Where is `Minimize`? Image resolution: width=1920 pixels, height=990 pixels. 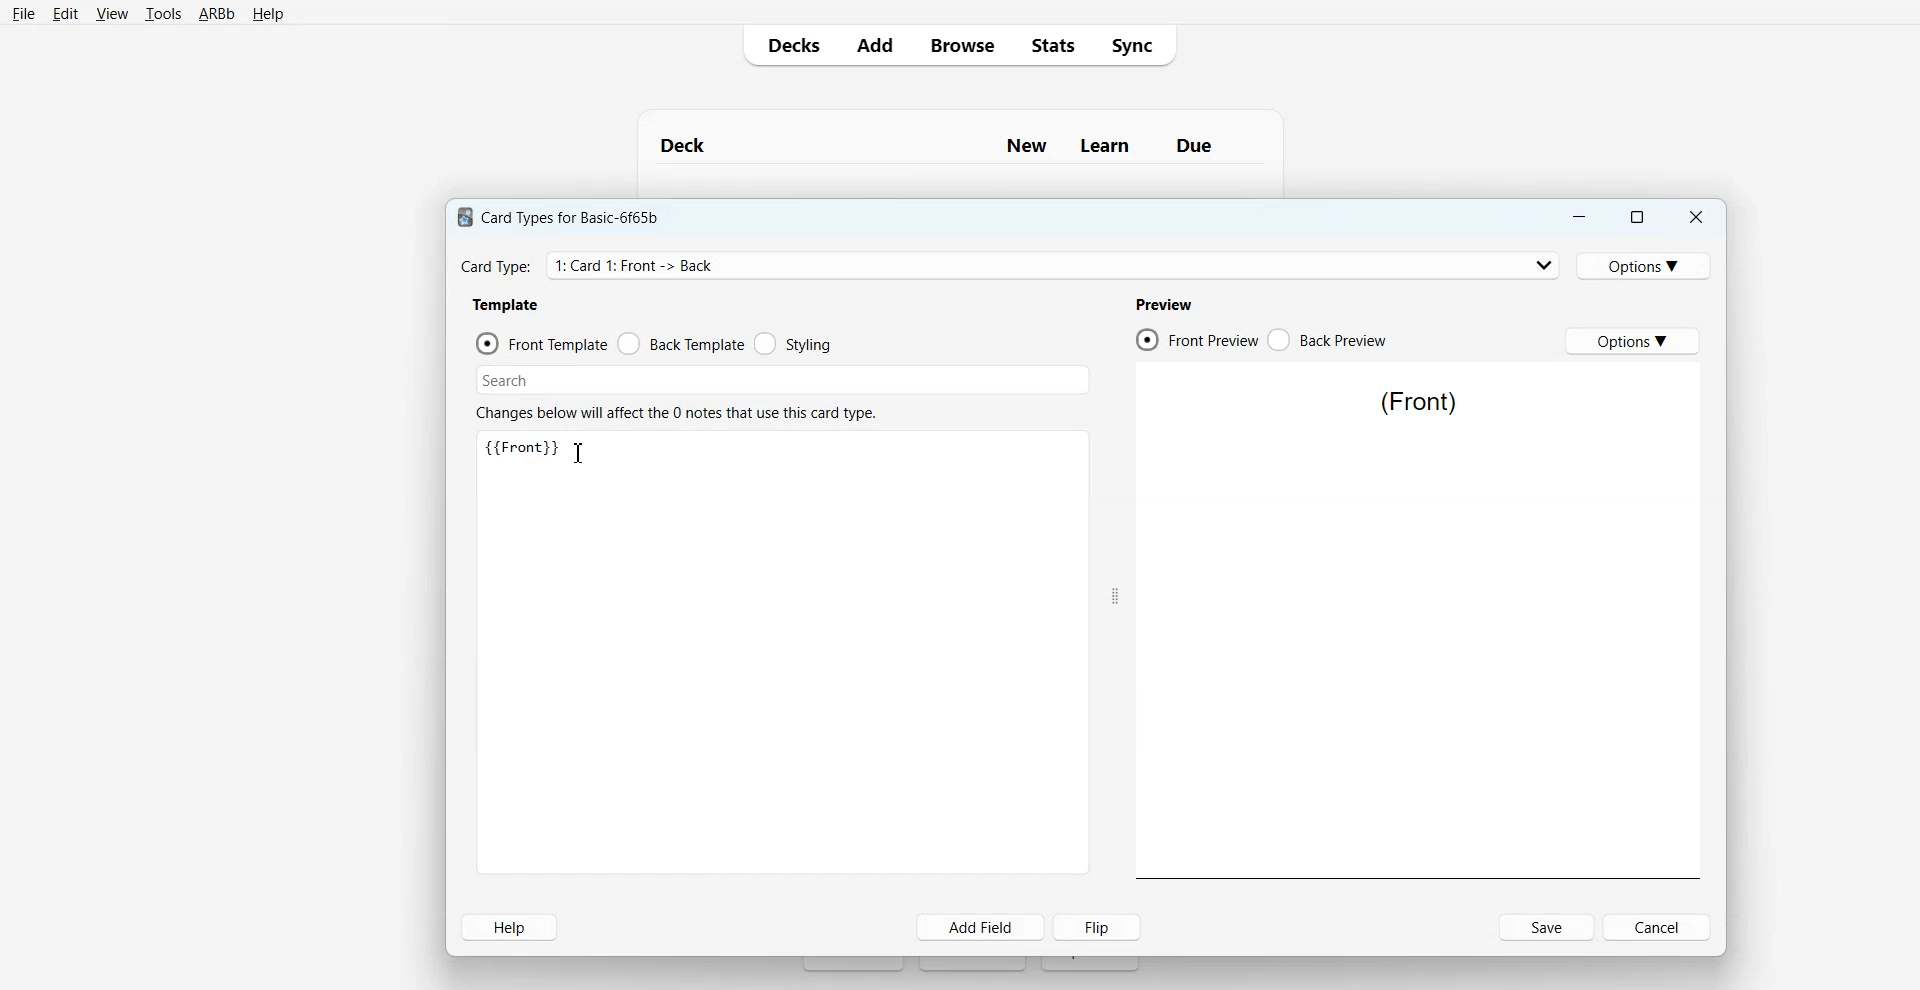
Minimize is located at coordinates (1580, 216).